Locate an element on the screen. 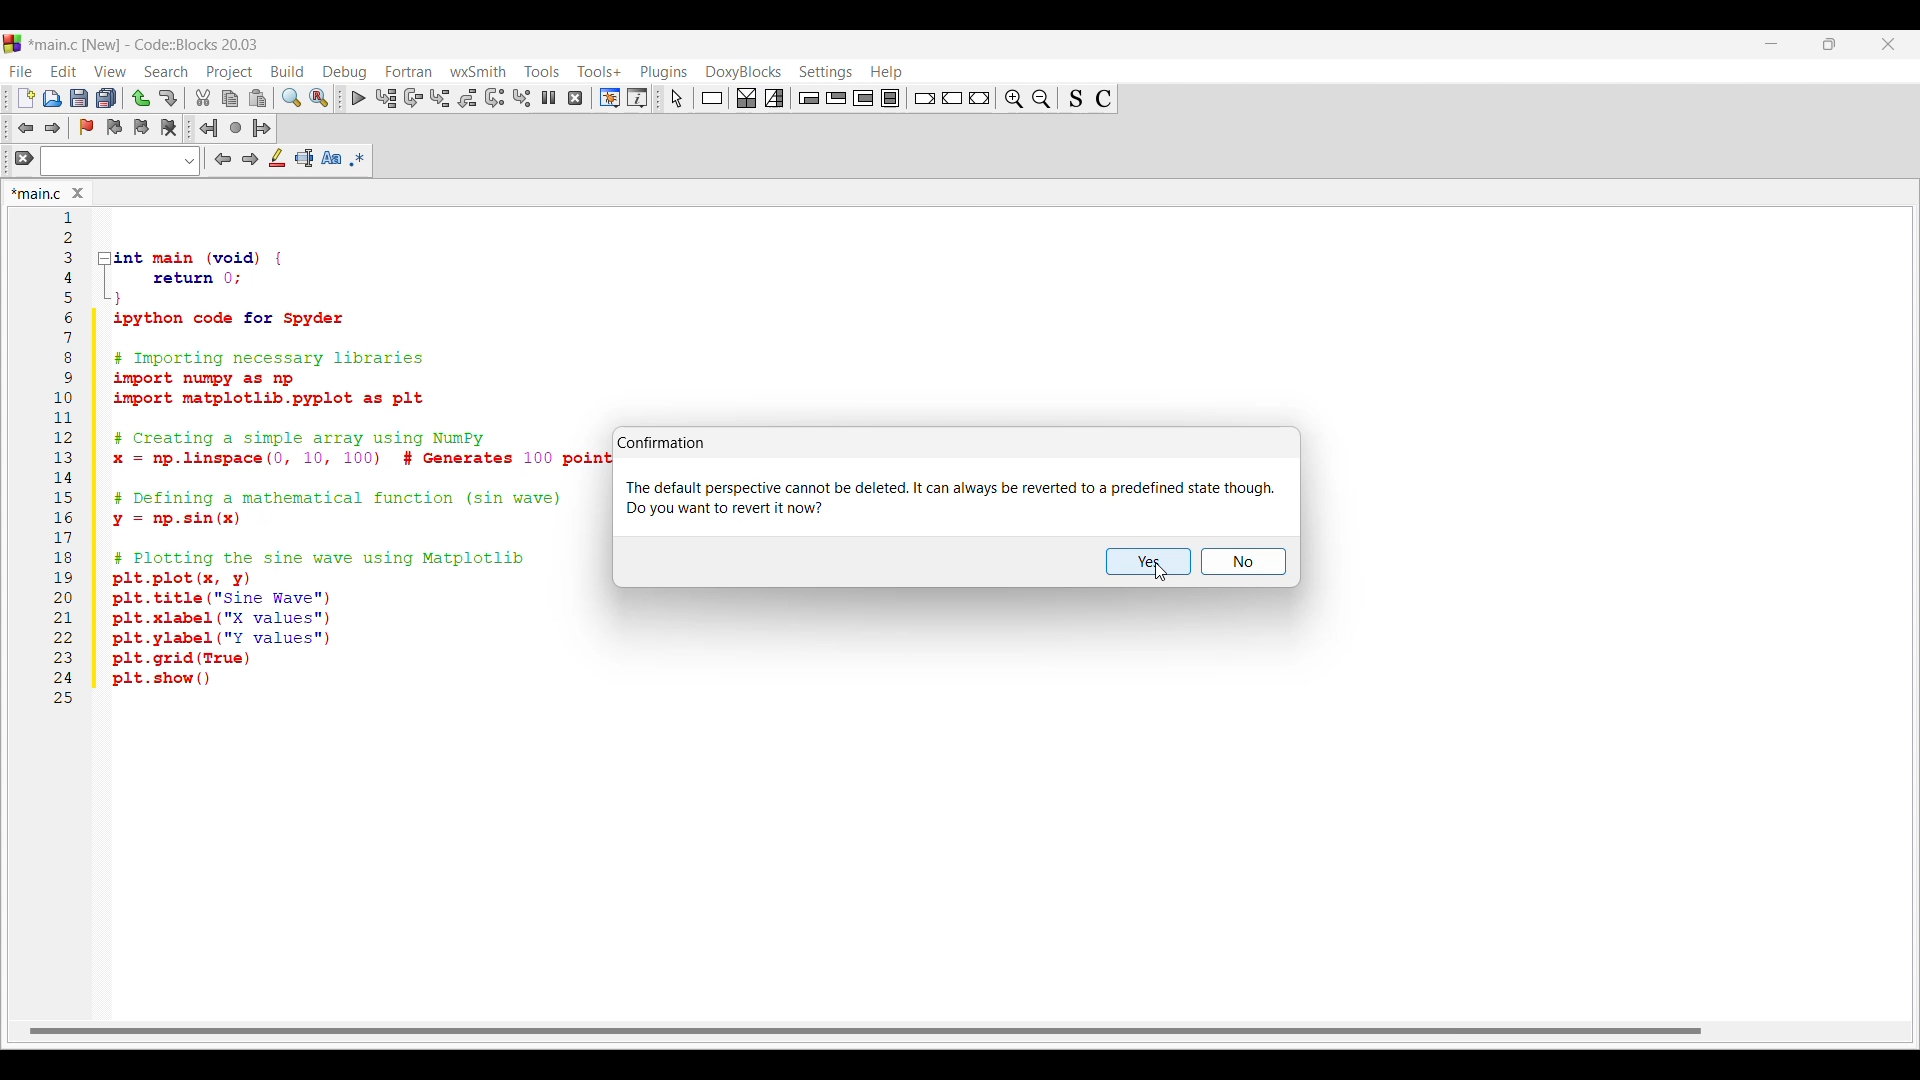 The width and height of the screenshot is (1920, 1080). Step out is located at coordinates (467, 98).